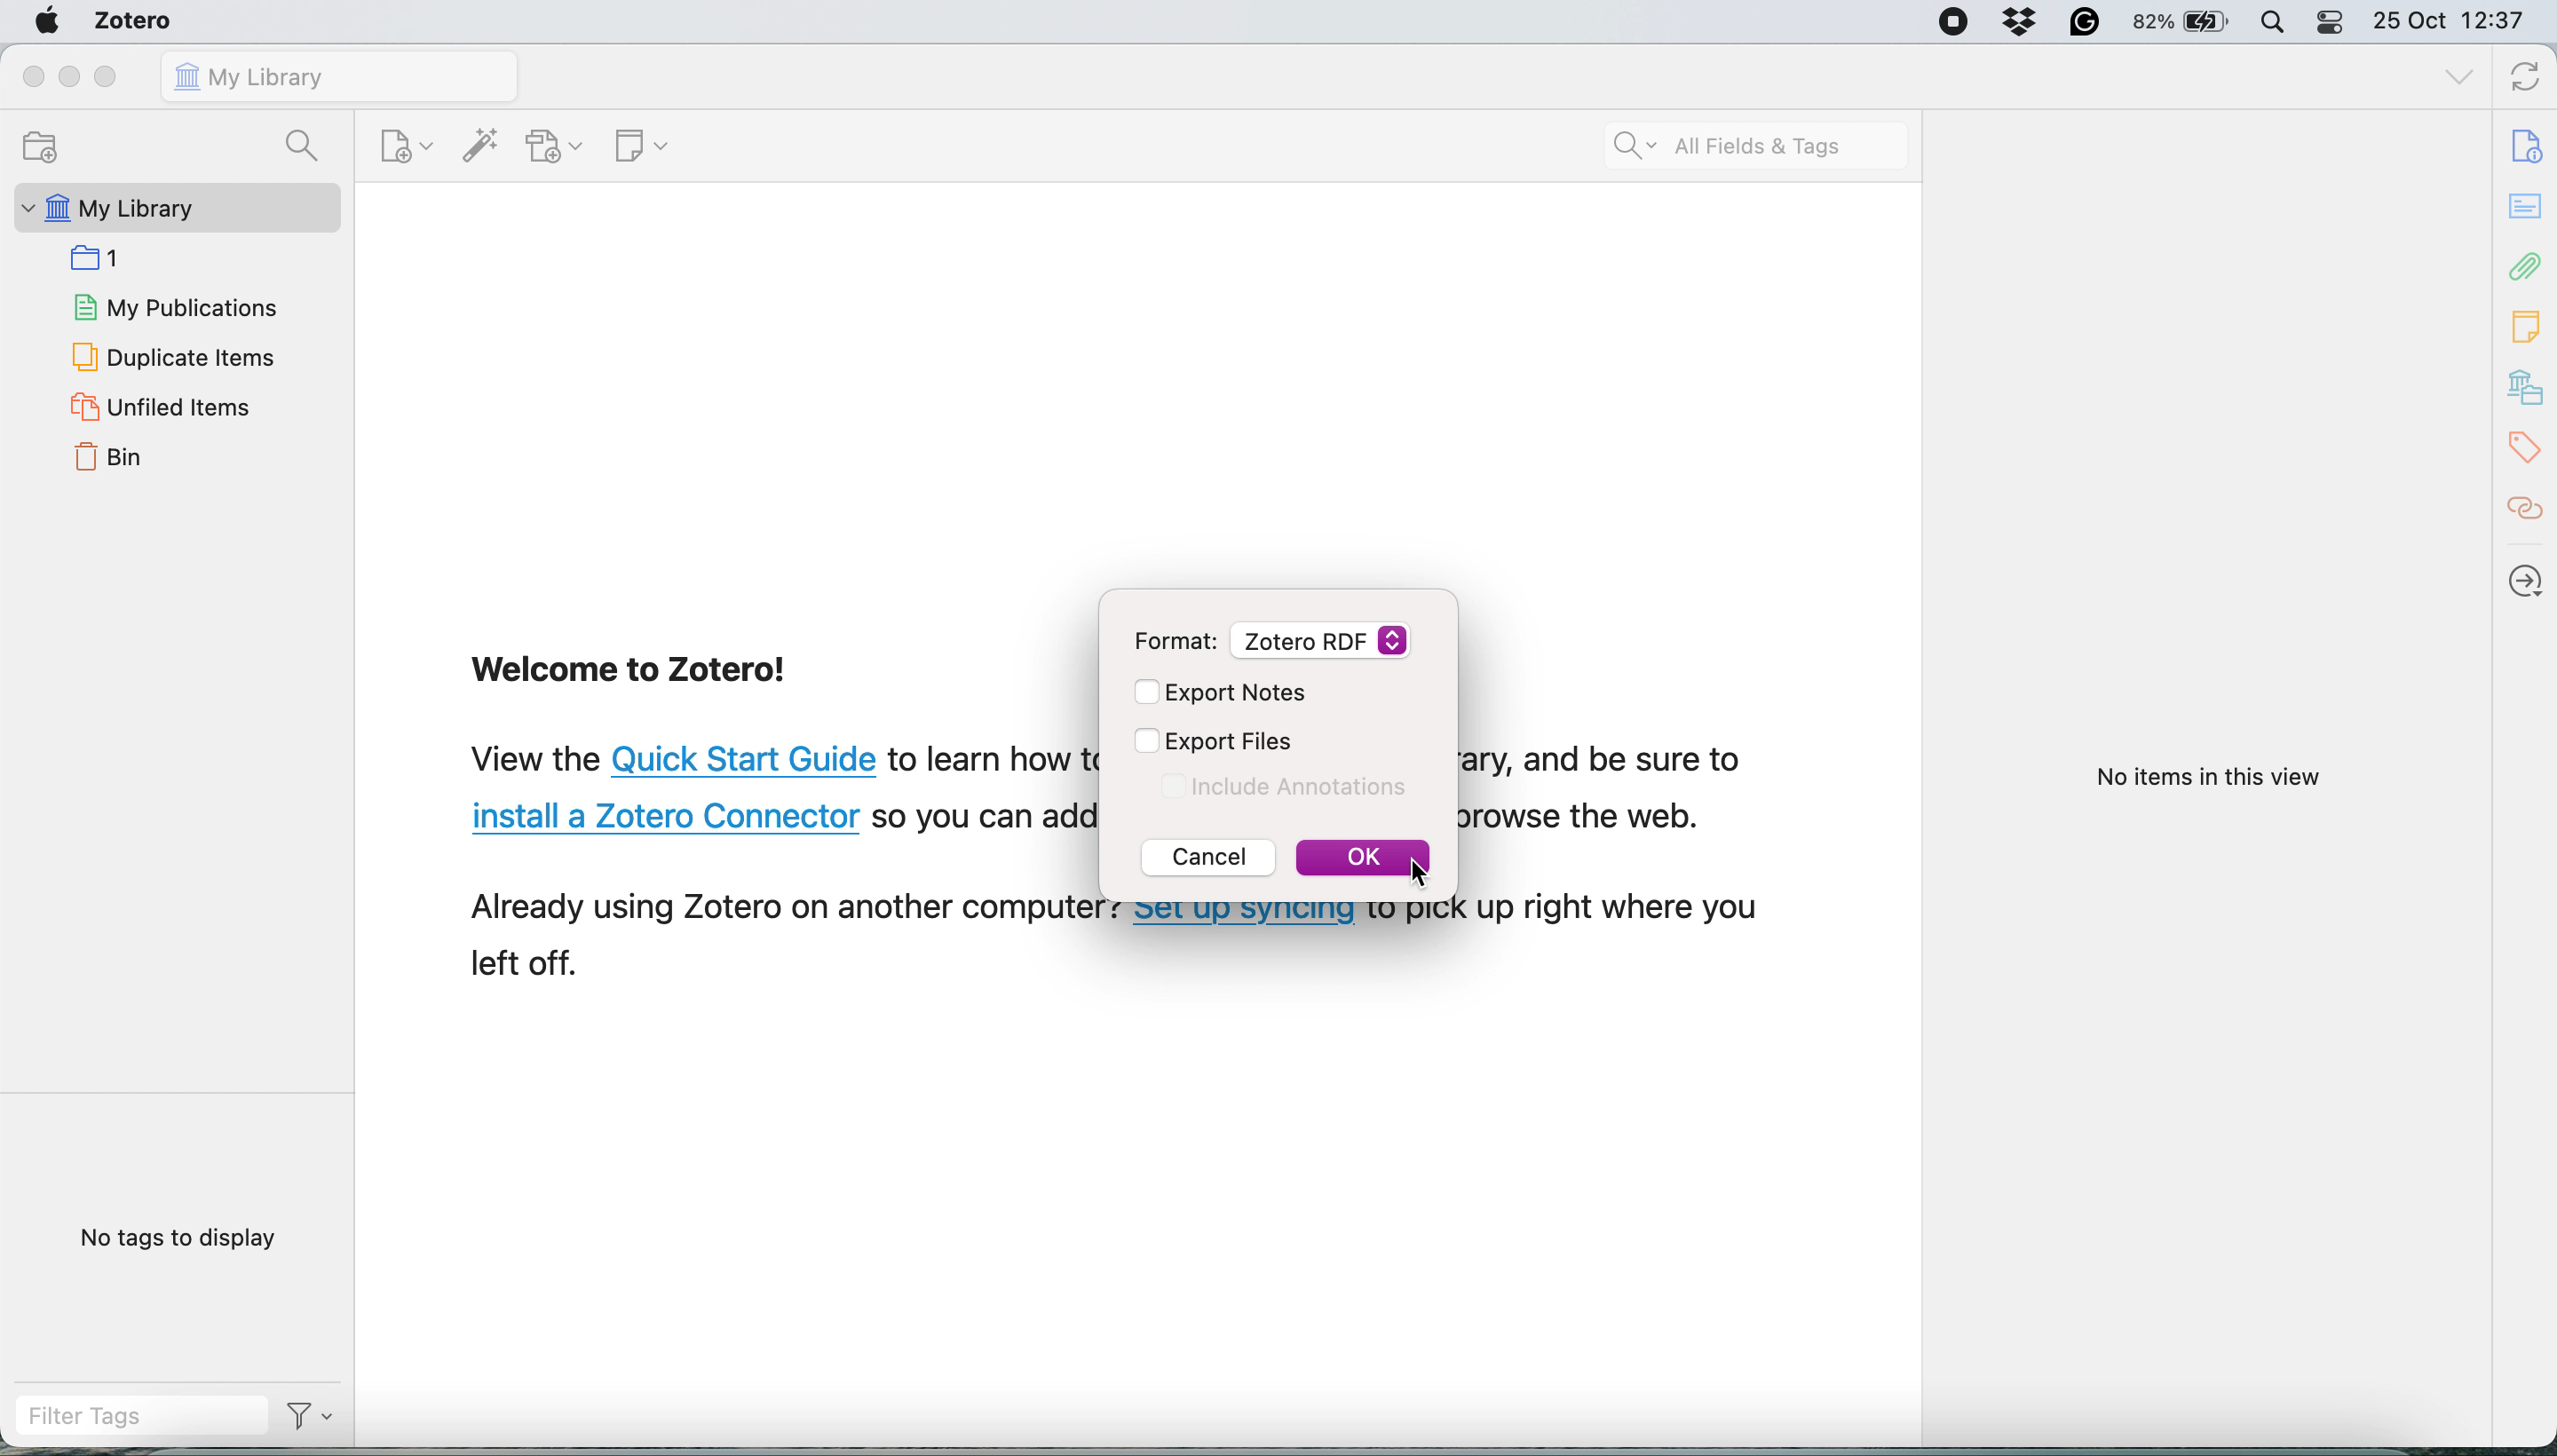 The width and height of the screenshot is (2557, 1456). Describe the element at coordinates (176, 1237) in the screenshot. I see `no tags to display` at that location.